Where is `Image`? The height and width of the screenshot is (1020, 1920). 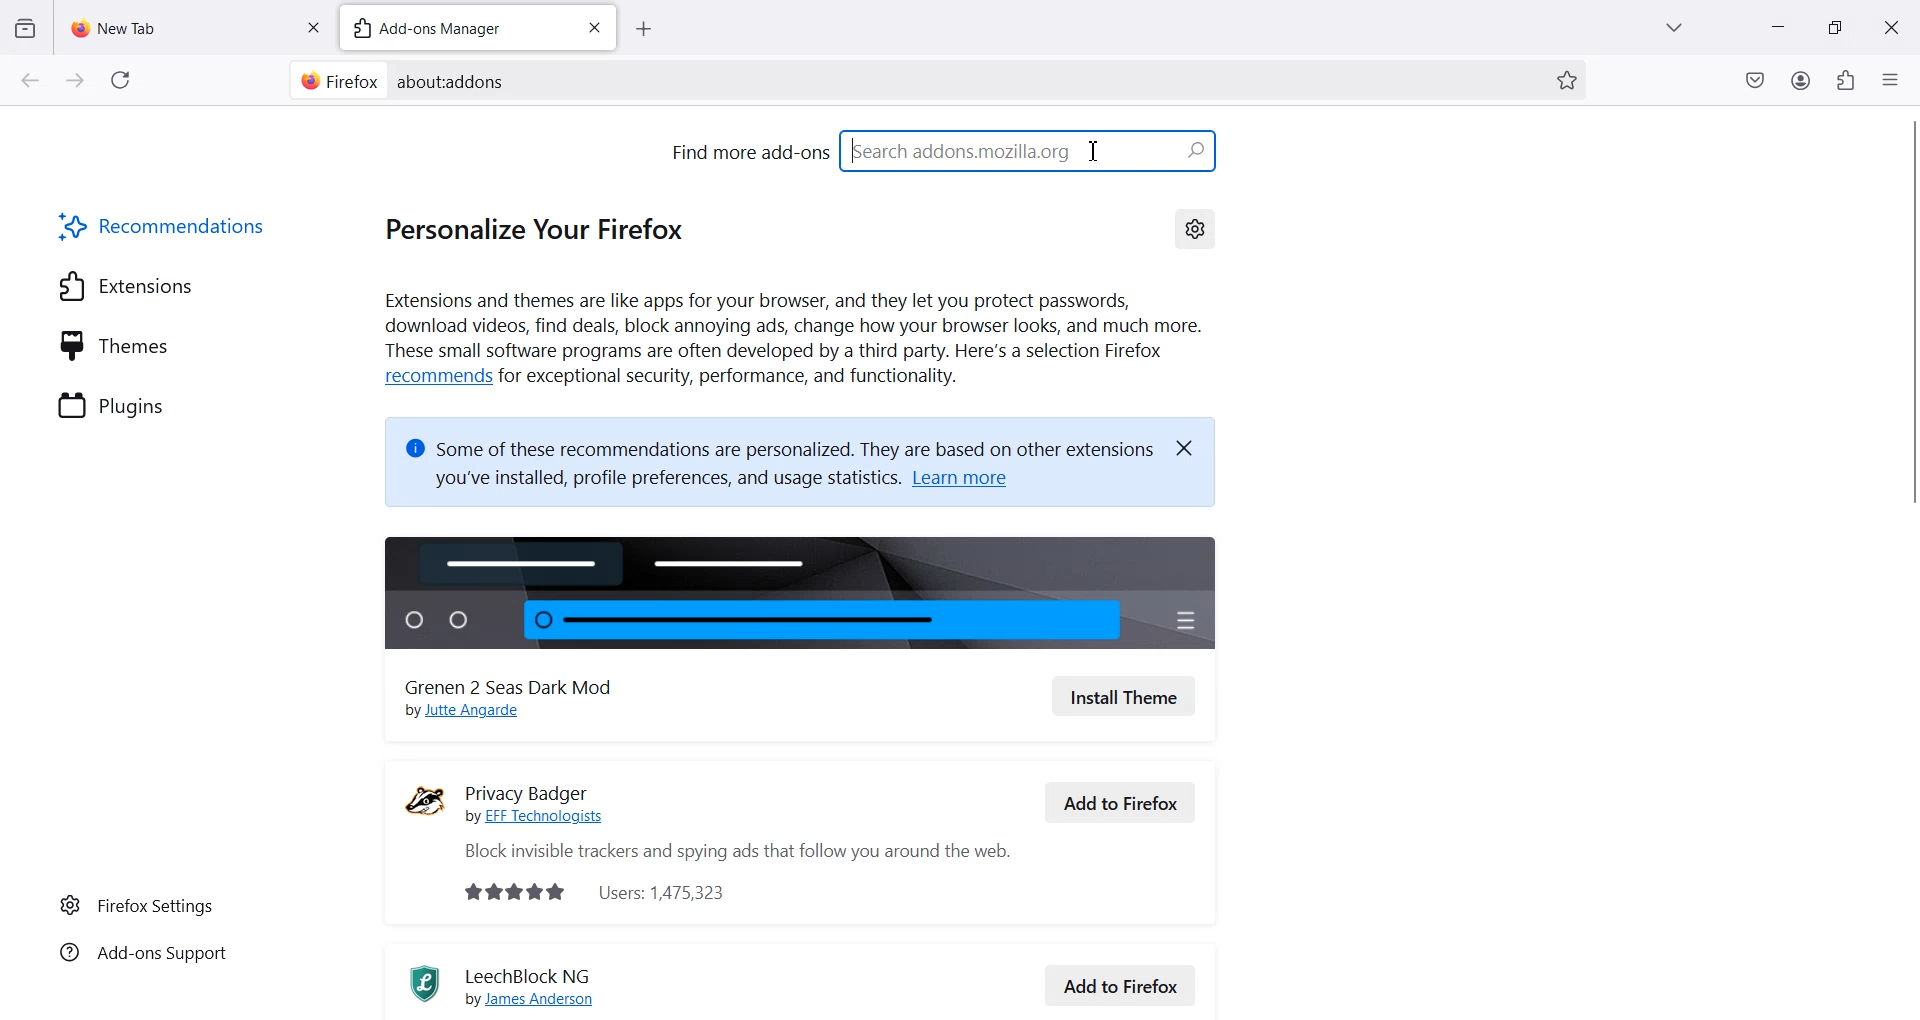 Image is located at coordinates (804, 588).